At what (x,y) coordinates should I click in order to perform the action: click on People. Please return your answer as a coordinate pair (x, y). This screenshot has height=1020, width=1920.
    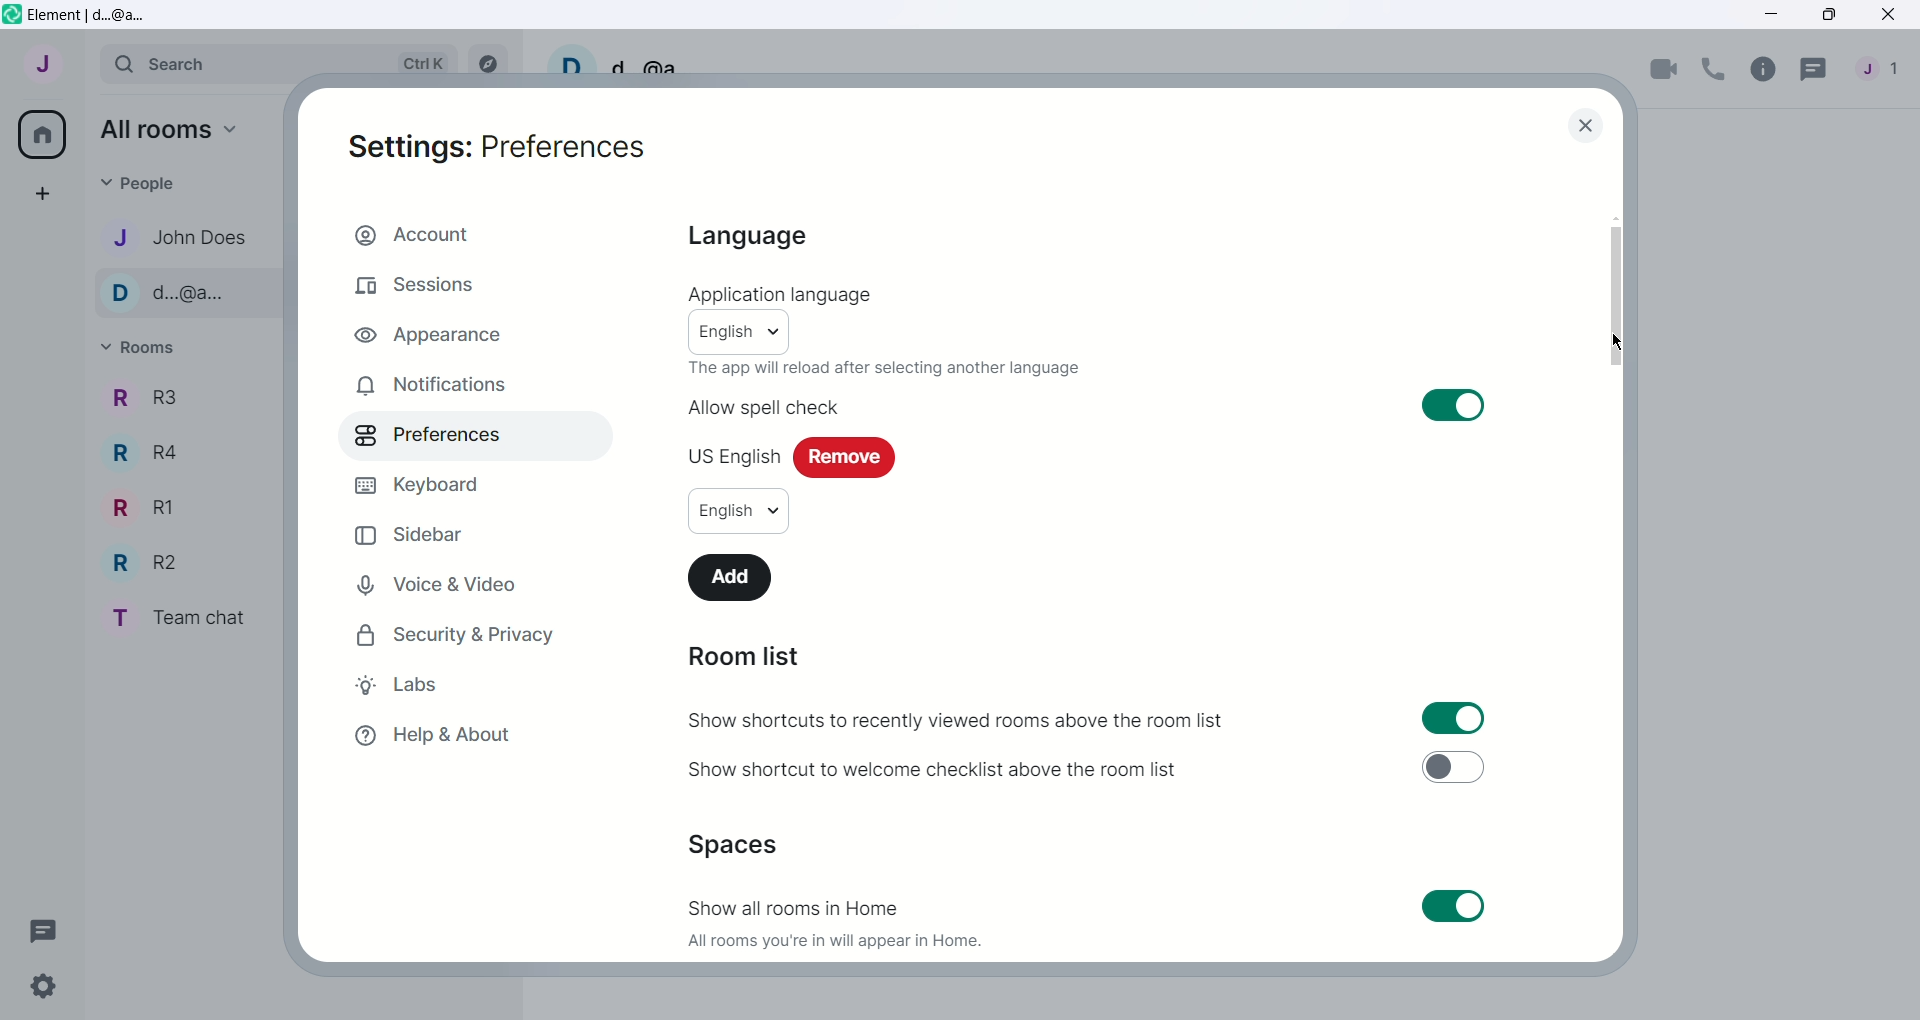
    Looking at the image, I should click on (1885, 71).